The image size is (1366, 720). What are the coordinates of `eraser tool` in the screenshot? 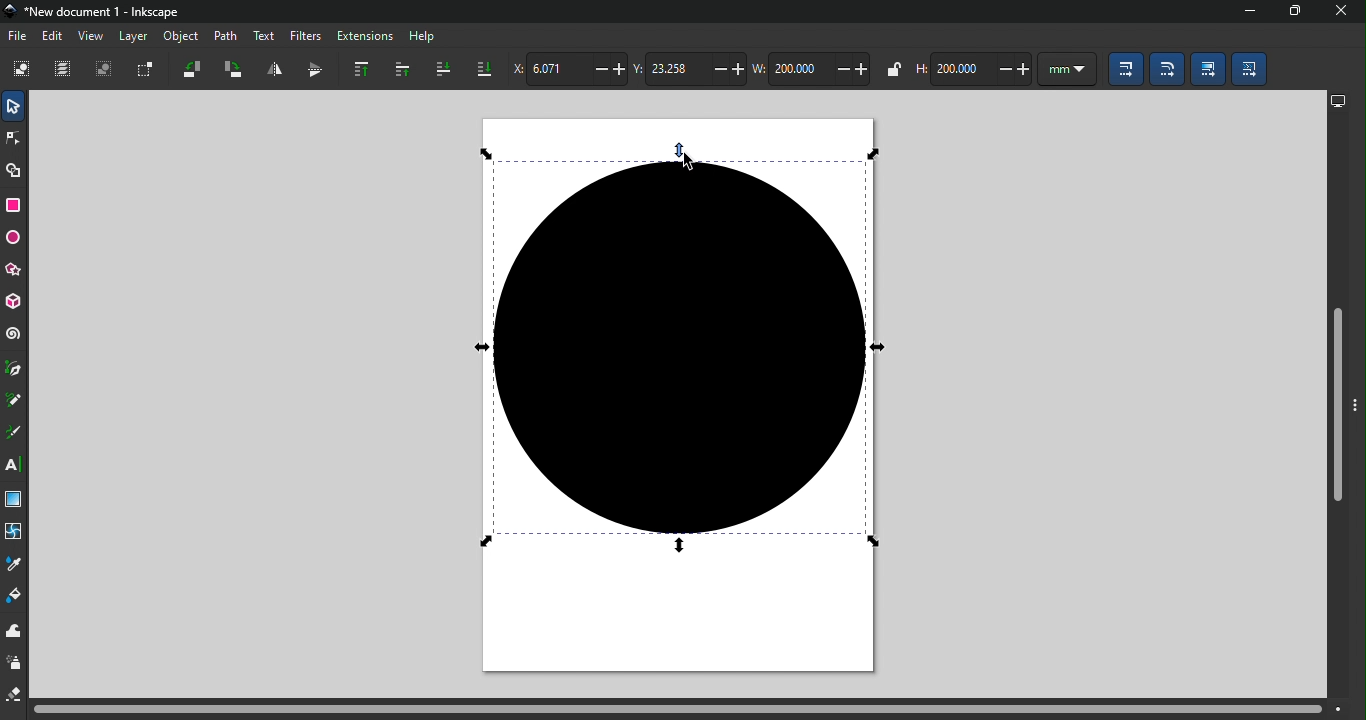 It's located at (15, 696).